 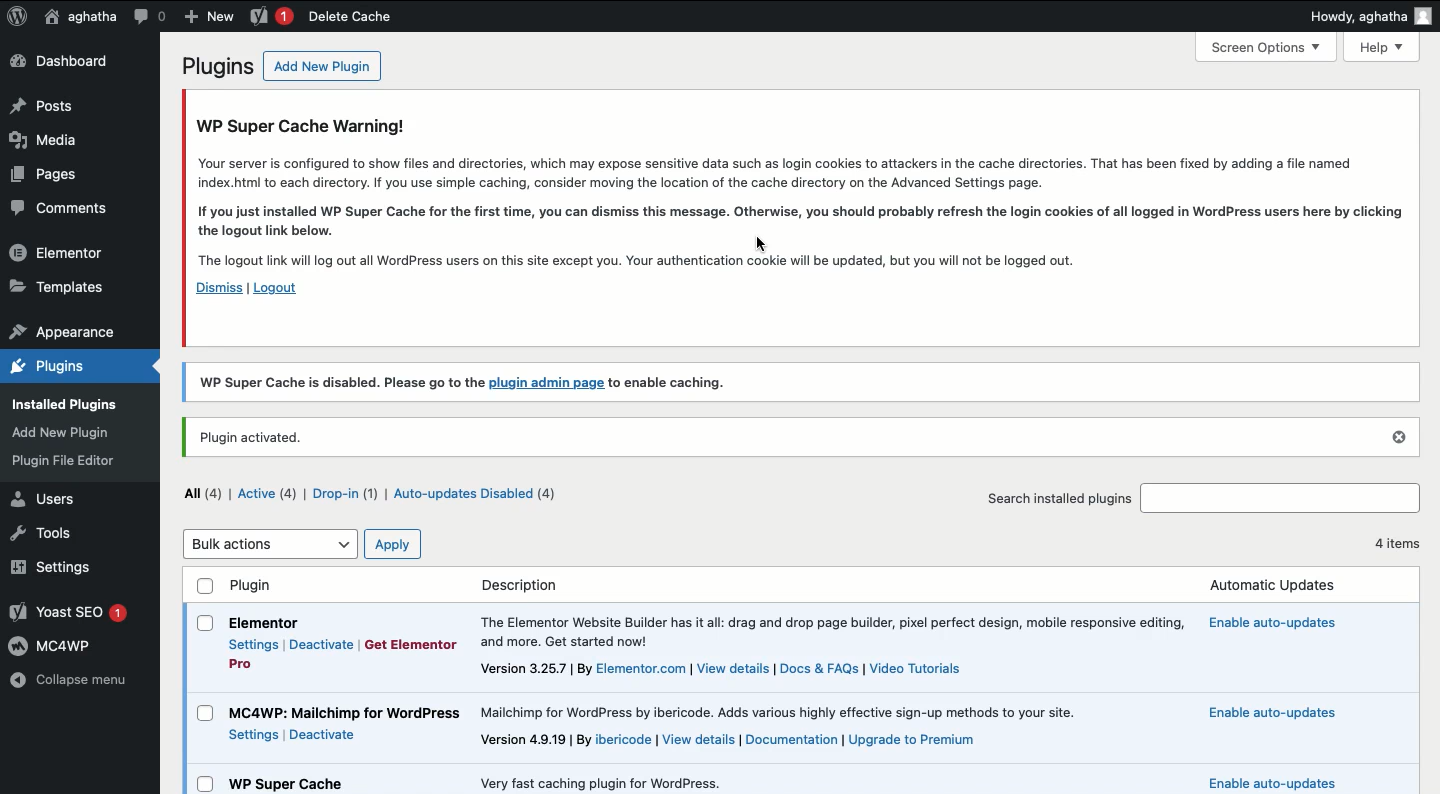 I want to click on Deactive, so click(x=324, y=736).